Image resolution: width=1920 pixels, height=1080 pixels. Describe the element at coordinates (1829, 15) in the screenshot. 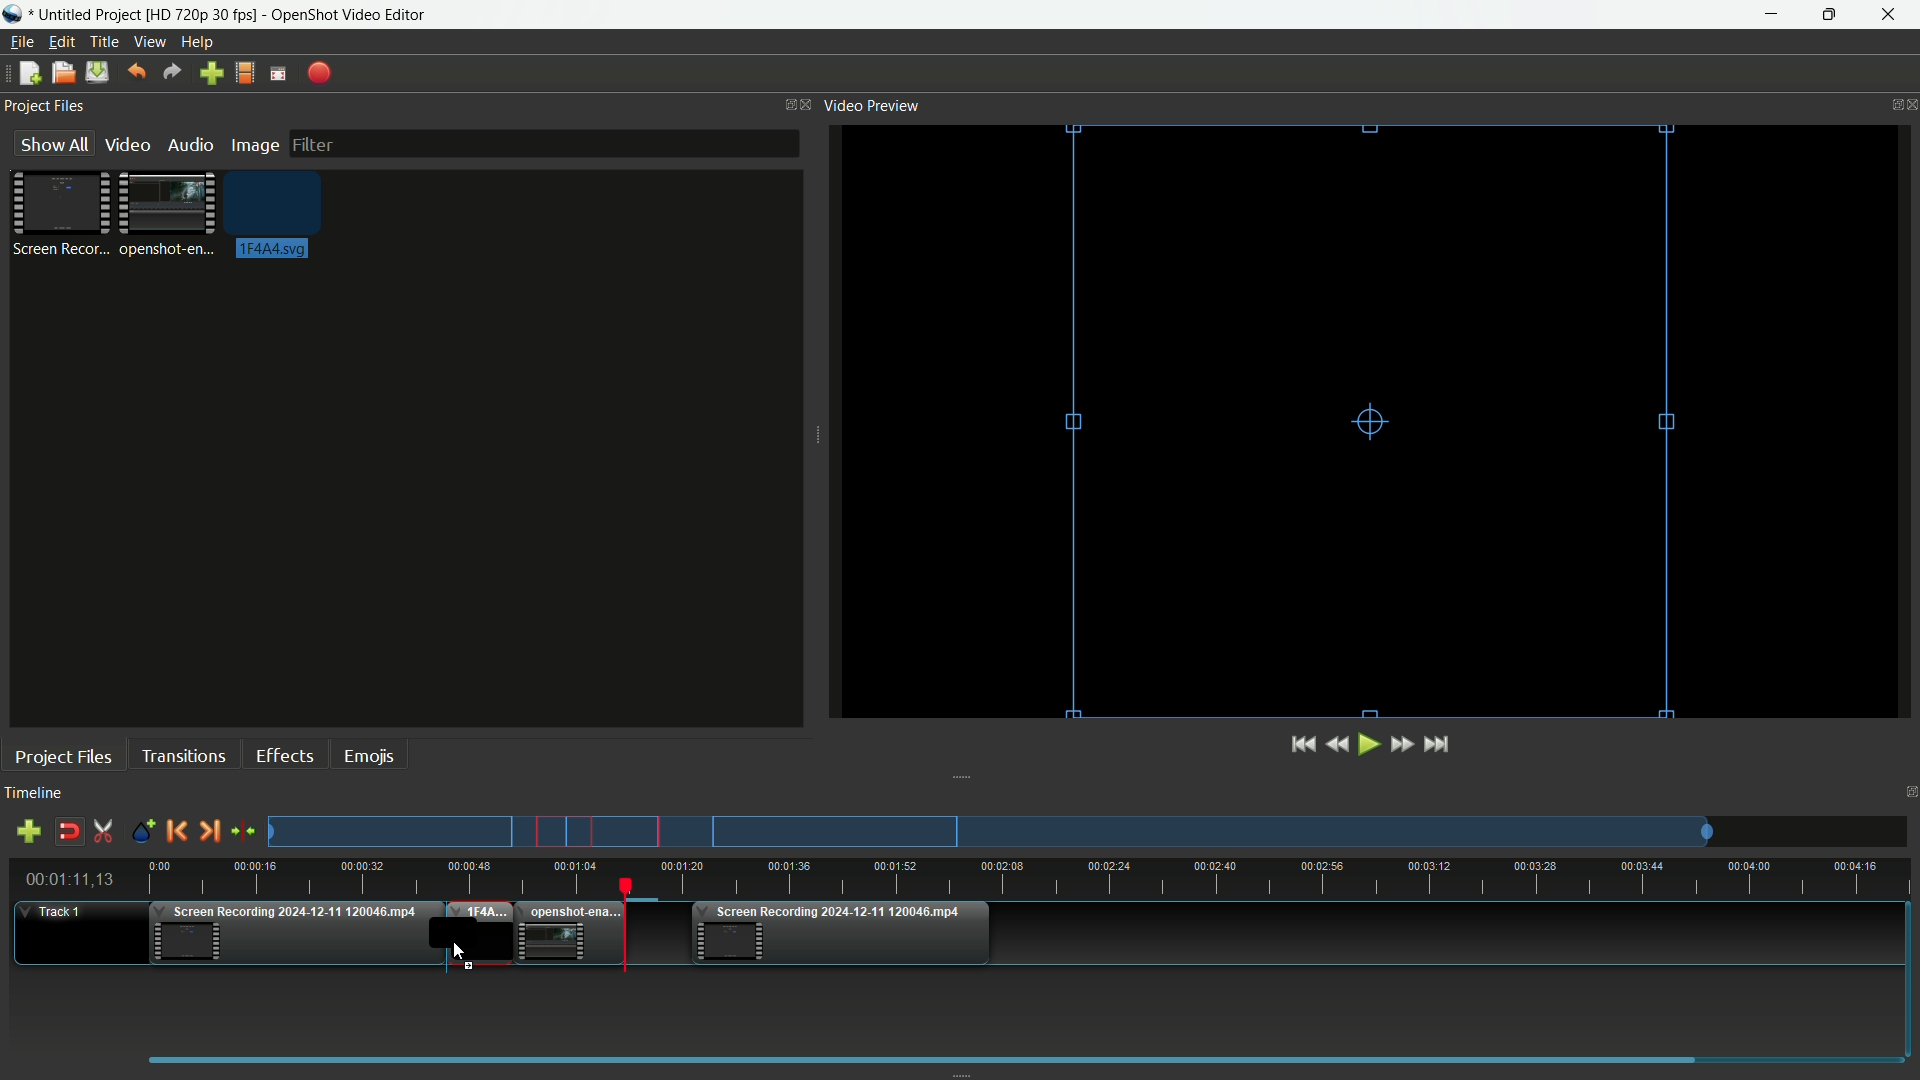

I see `maximize` at that location.